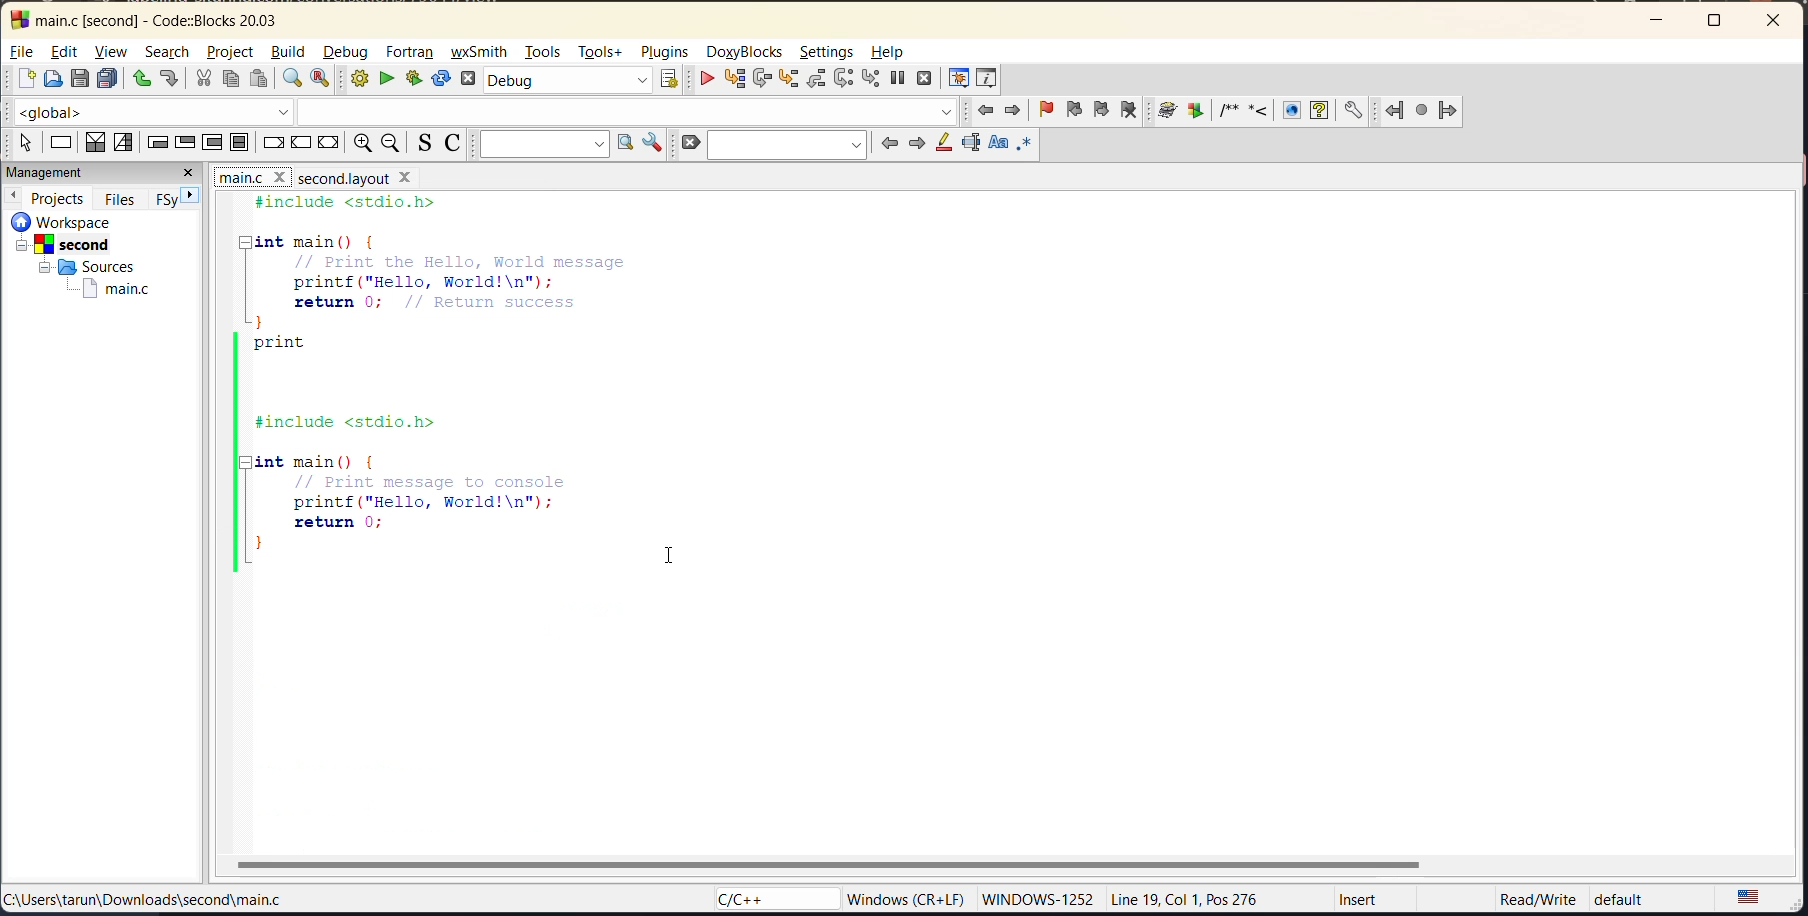 The height and width of the screenshot is (916, 1808). What do you see at coordinates (230, 79) in the screenshot?
I see `copy` at bounding box center [230, 79].